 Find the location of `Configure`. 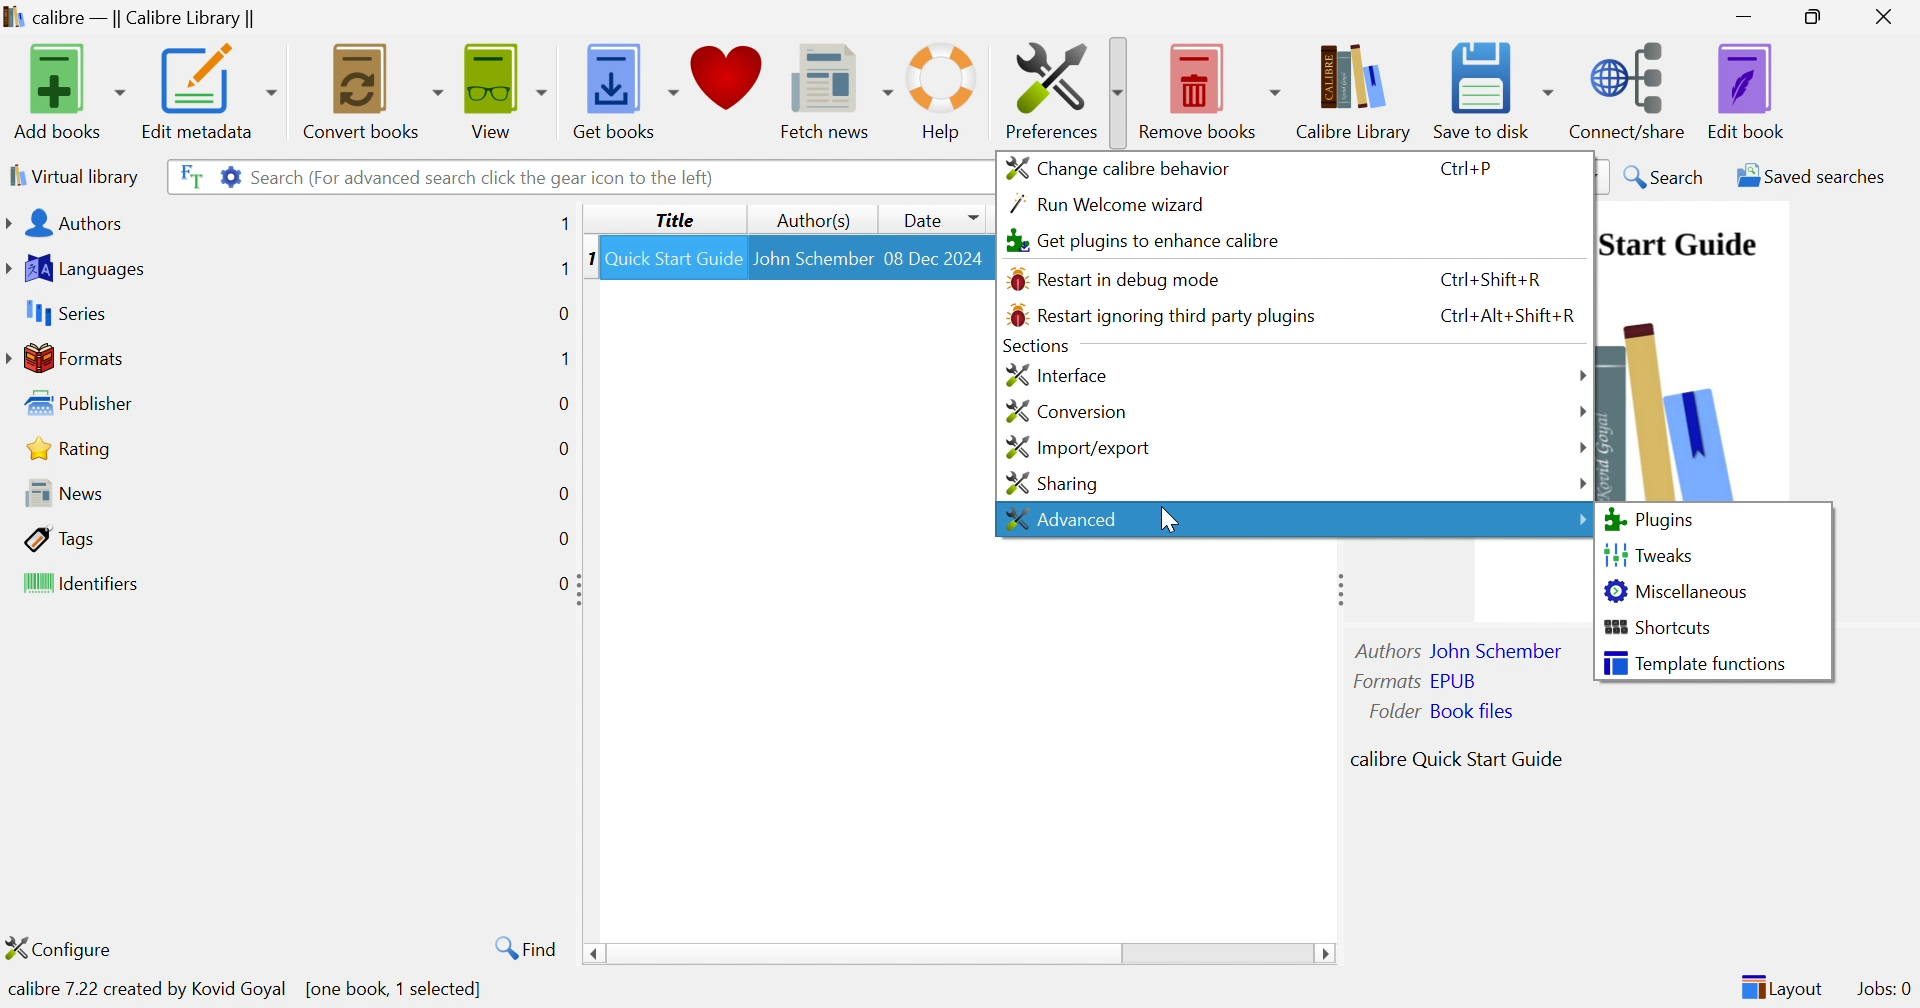

Configure is located at coordinates (67, 948).